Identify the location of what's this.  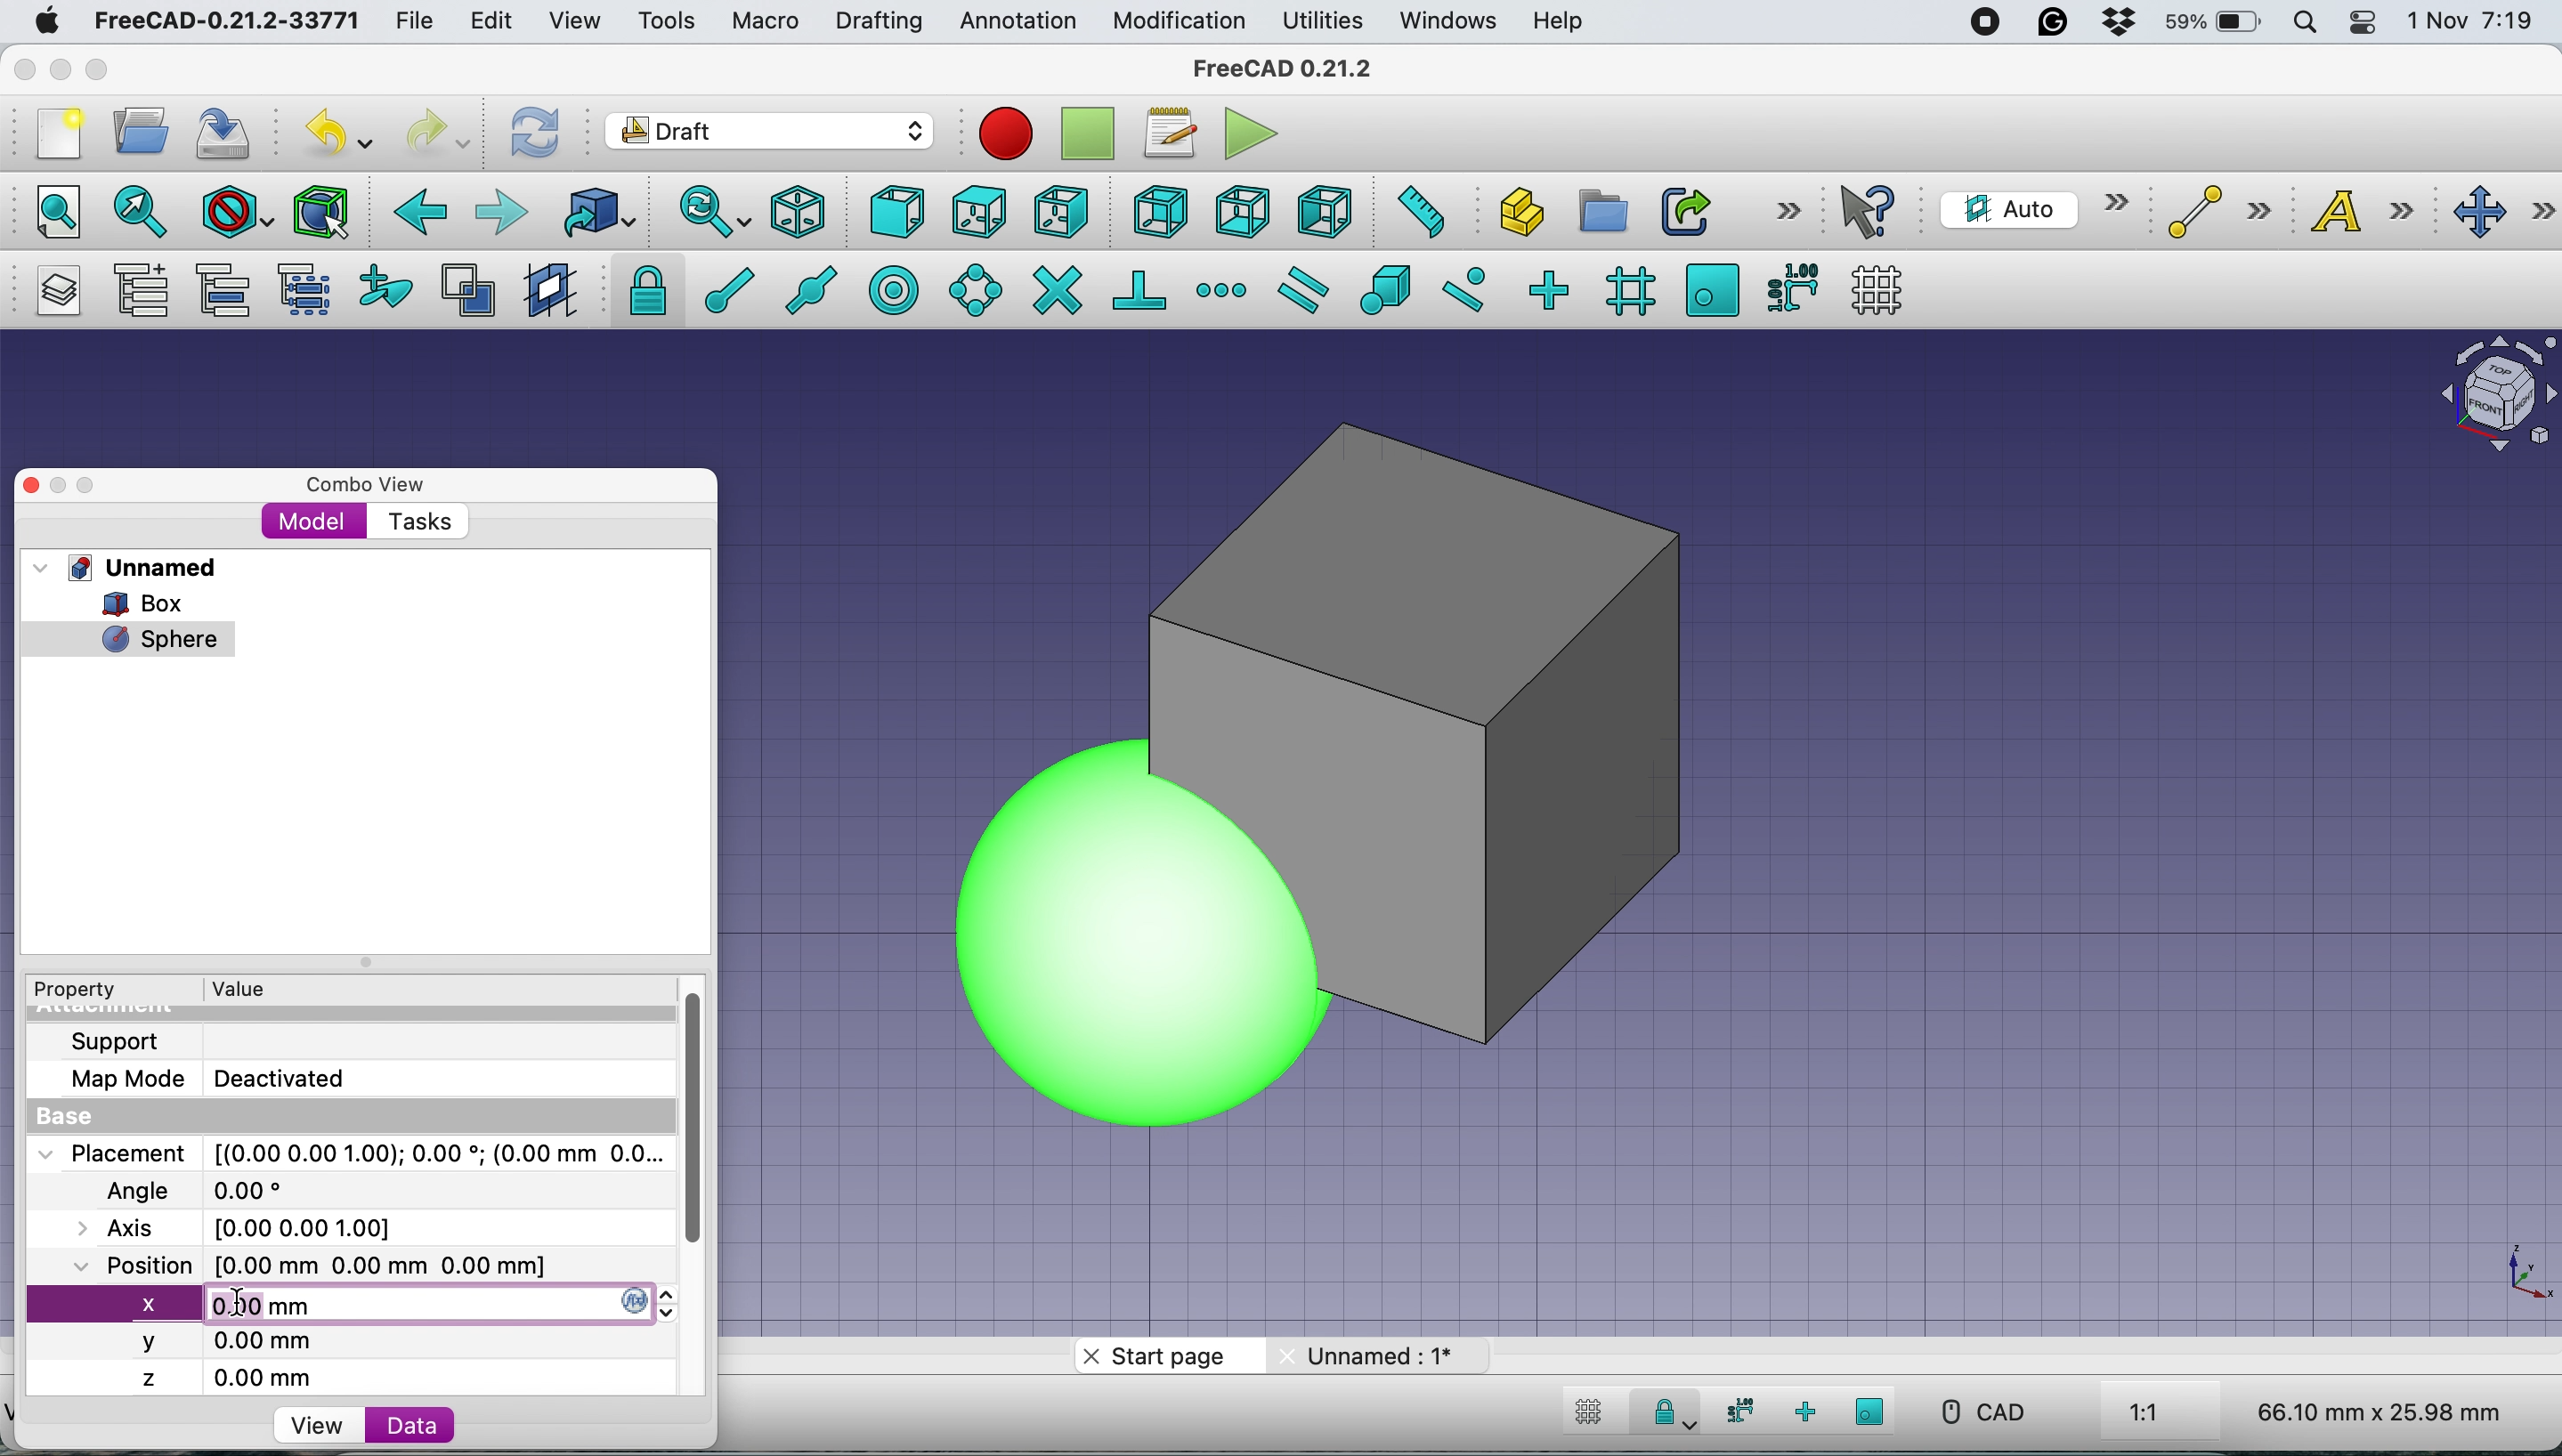
(1871, 211).